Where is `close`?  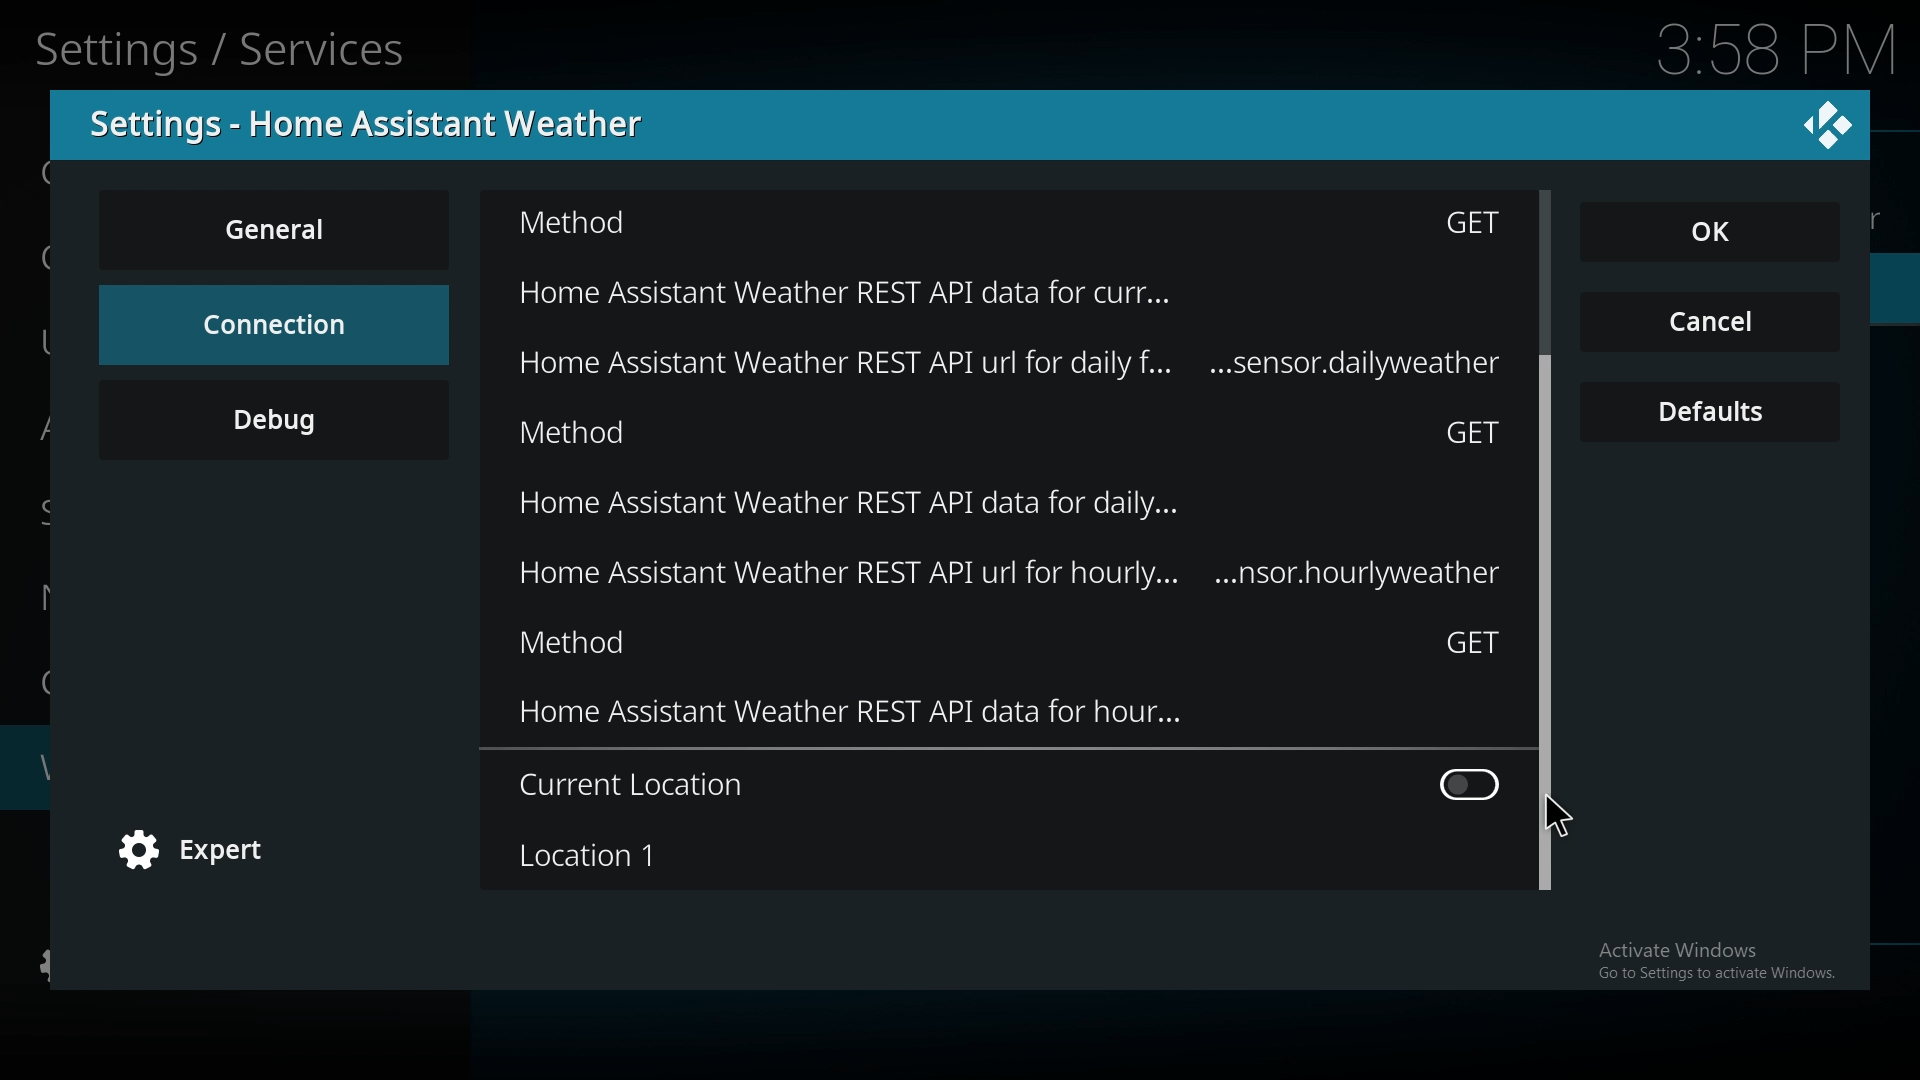
close is located at coordinates (1828, 123).